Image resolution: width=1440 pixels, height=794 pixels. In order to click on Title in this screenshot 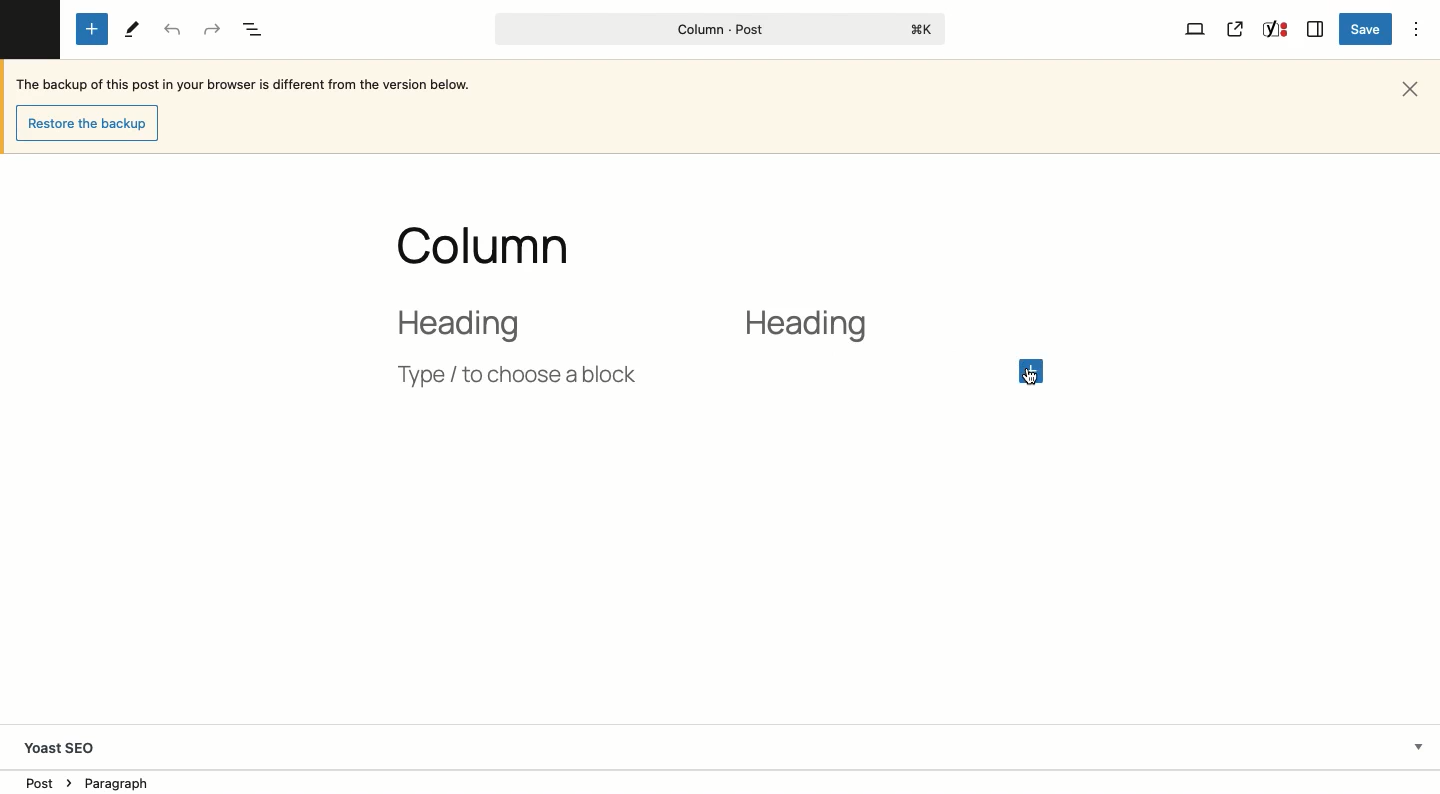, I will do `click(499, 241)`.